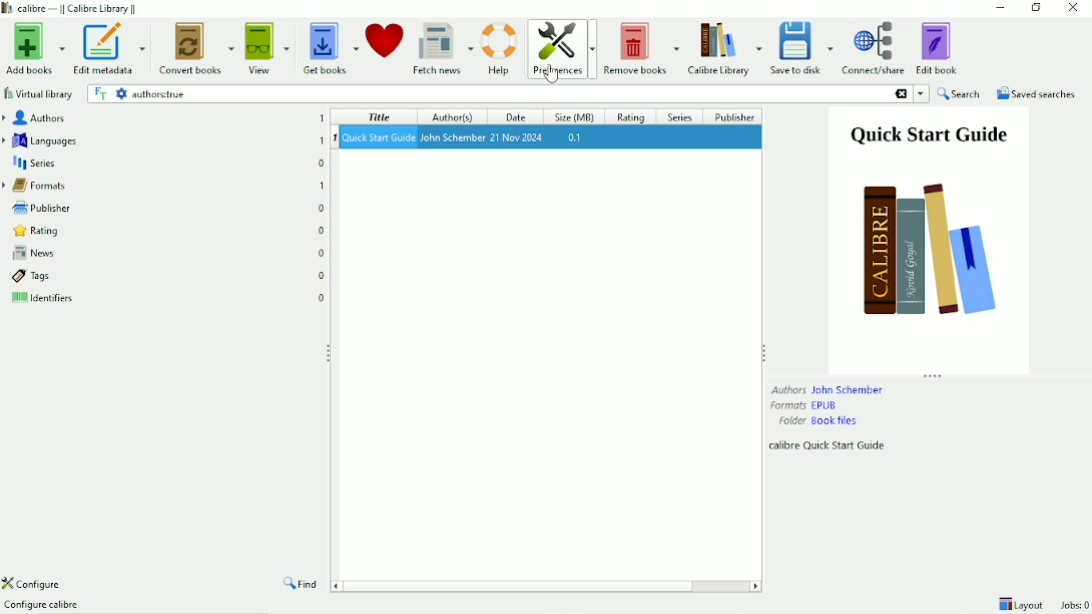 The height and width of the screenshot is (614, 1092). I want to click on Edit book, so click(937, 48).